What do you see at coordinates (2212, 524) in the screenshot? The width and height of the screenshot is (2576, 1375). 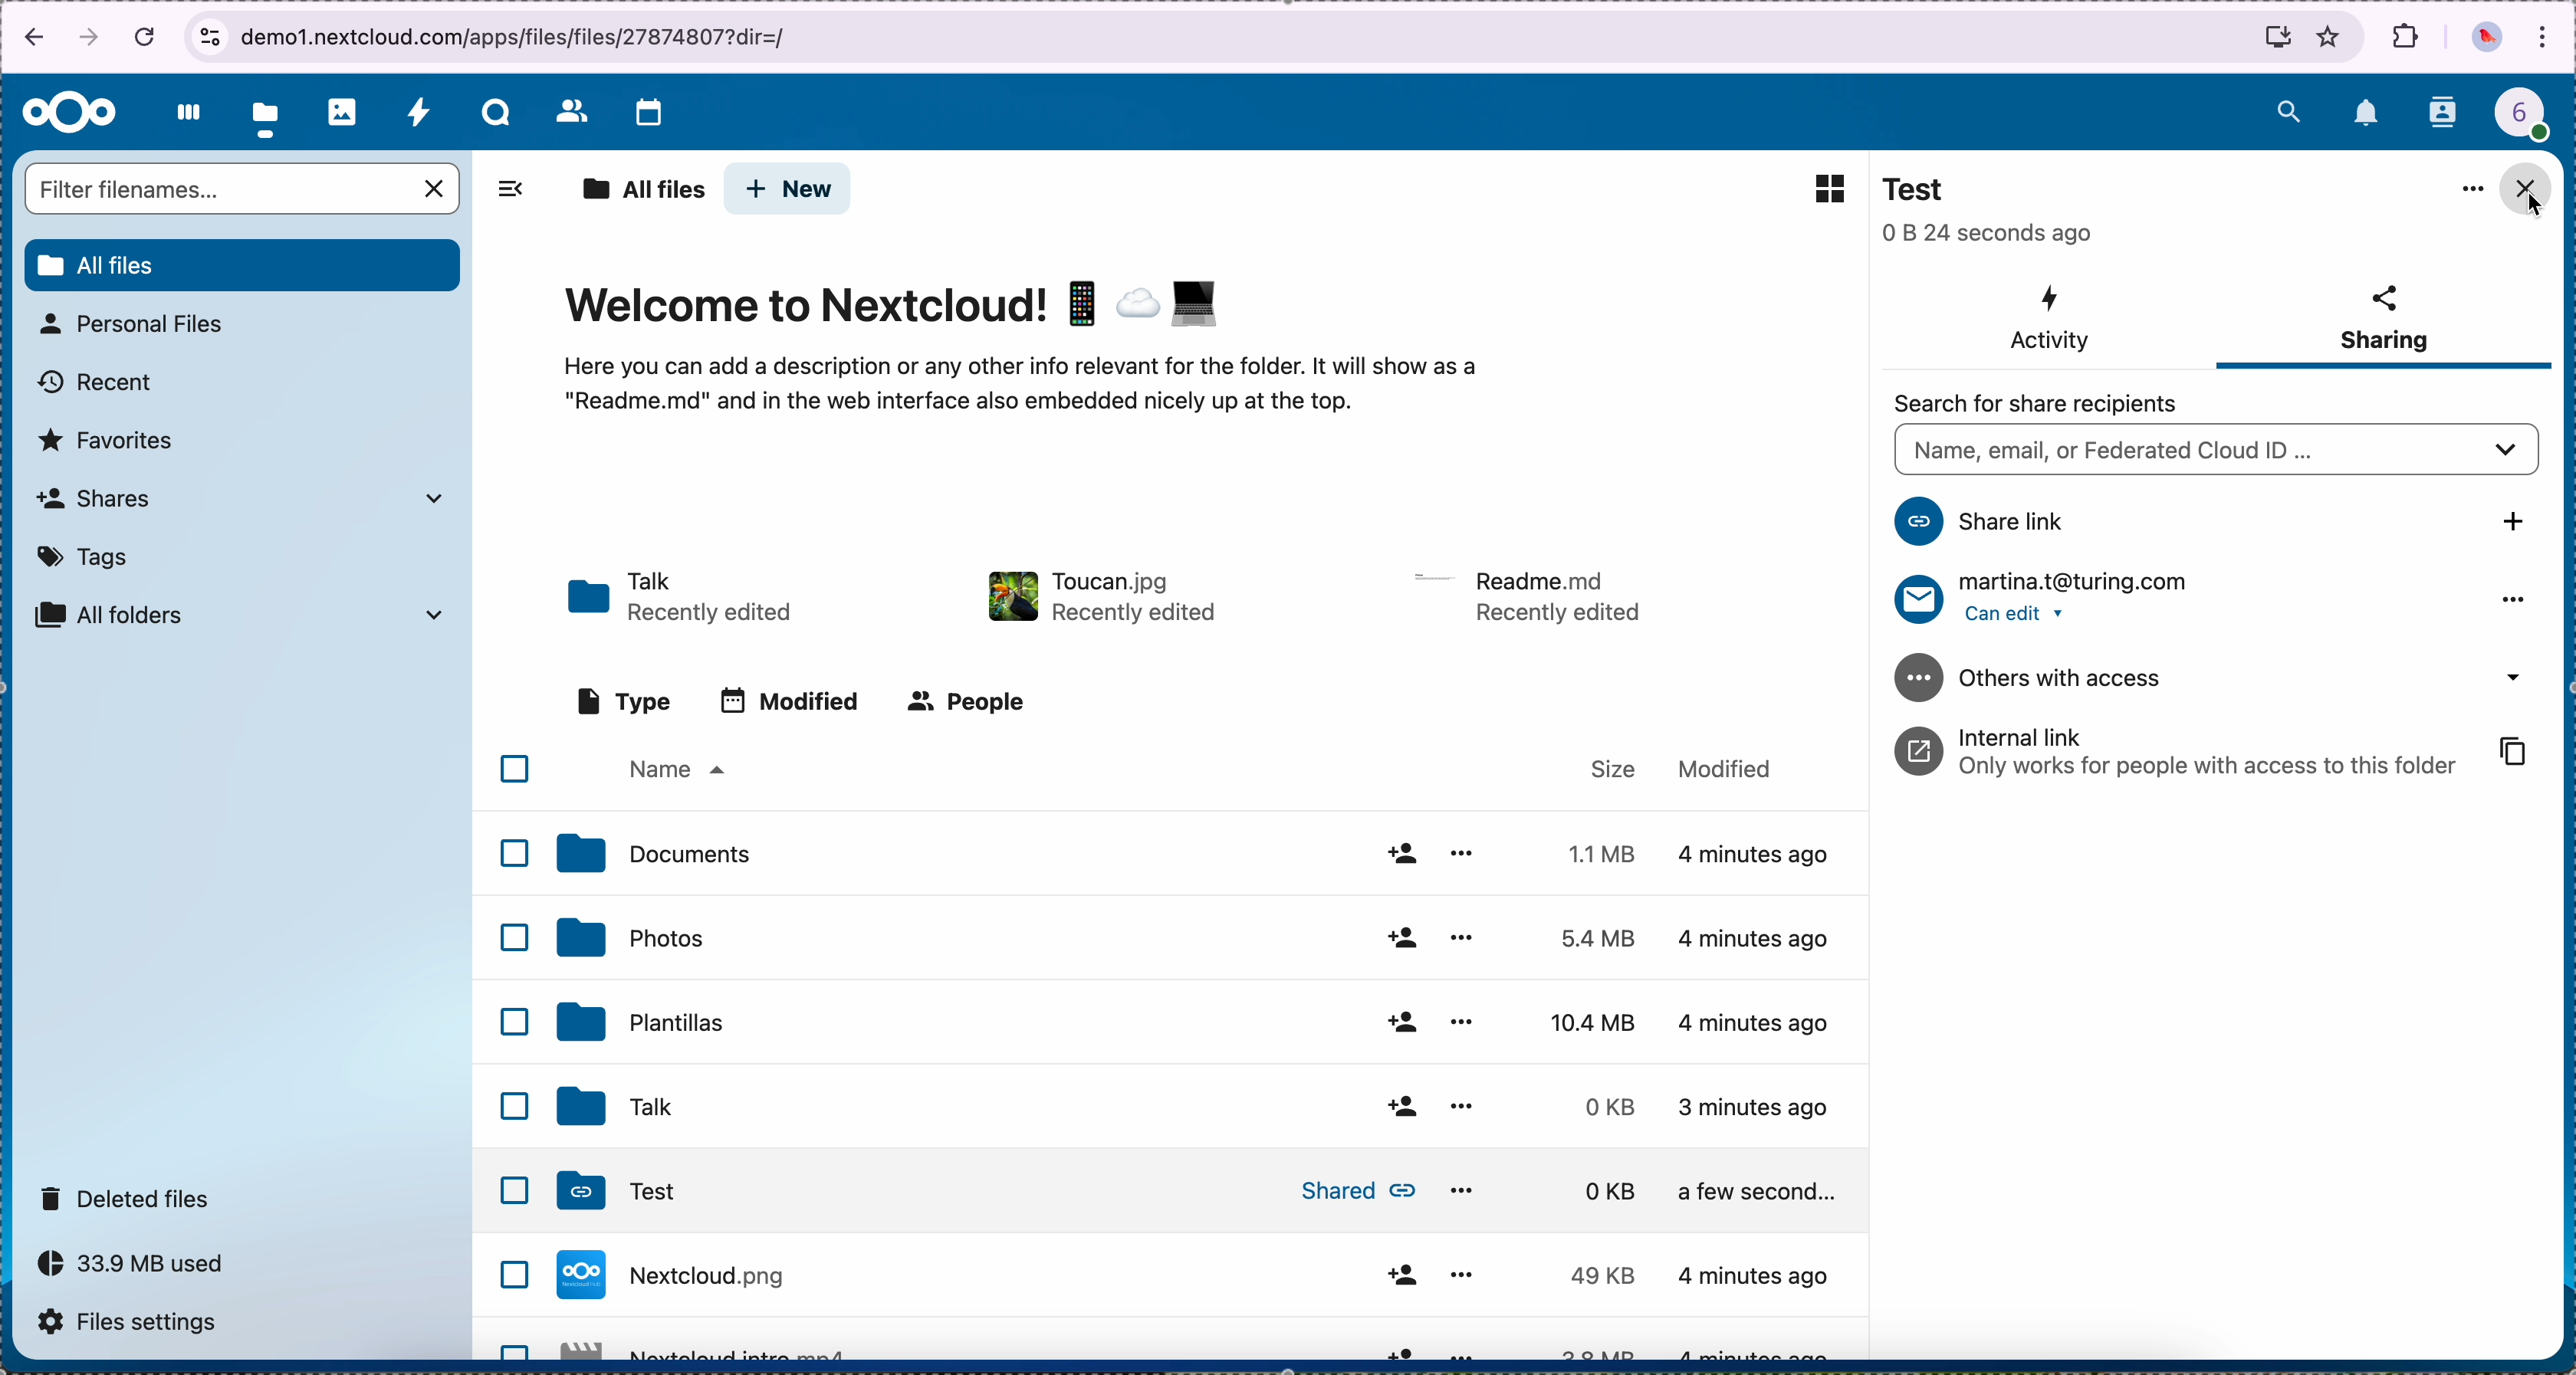 I see `share link` at bounding box center [2212, 524].